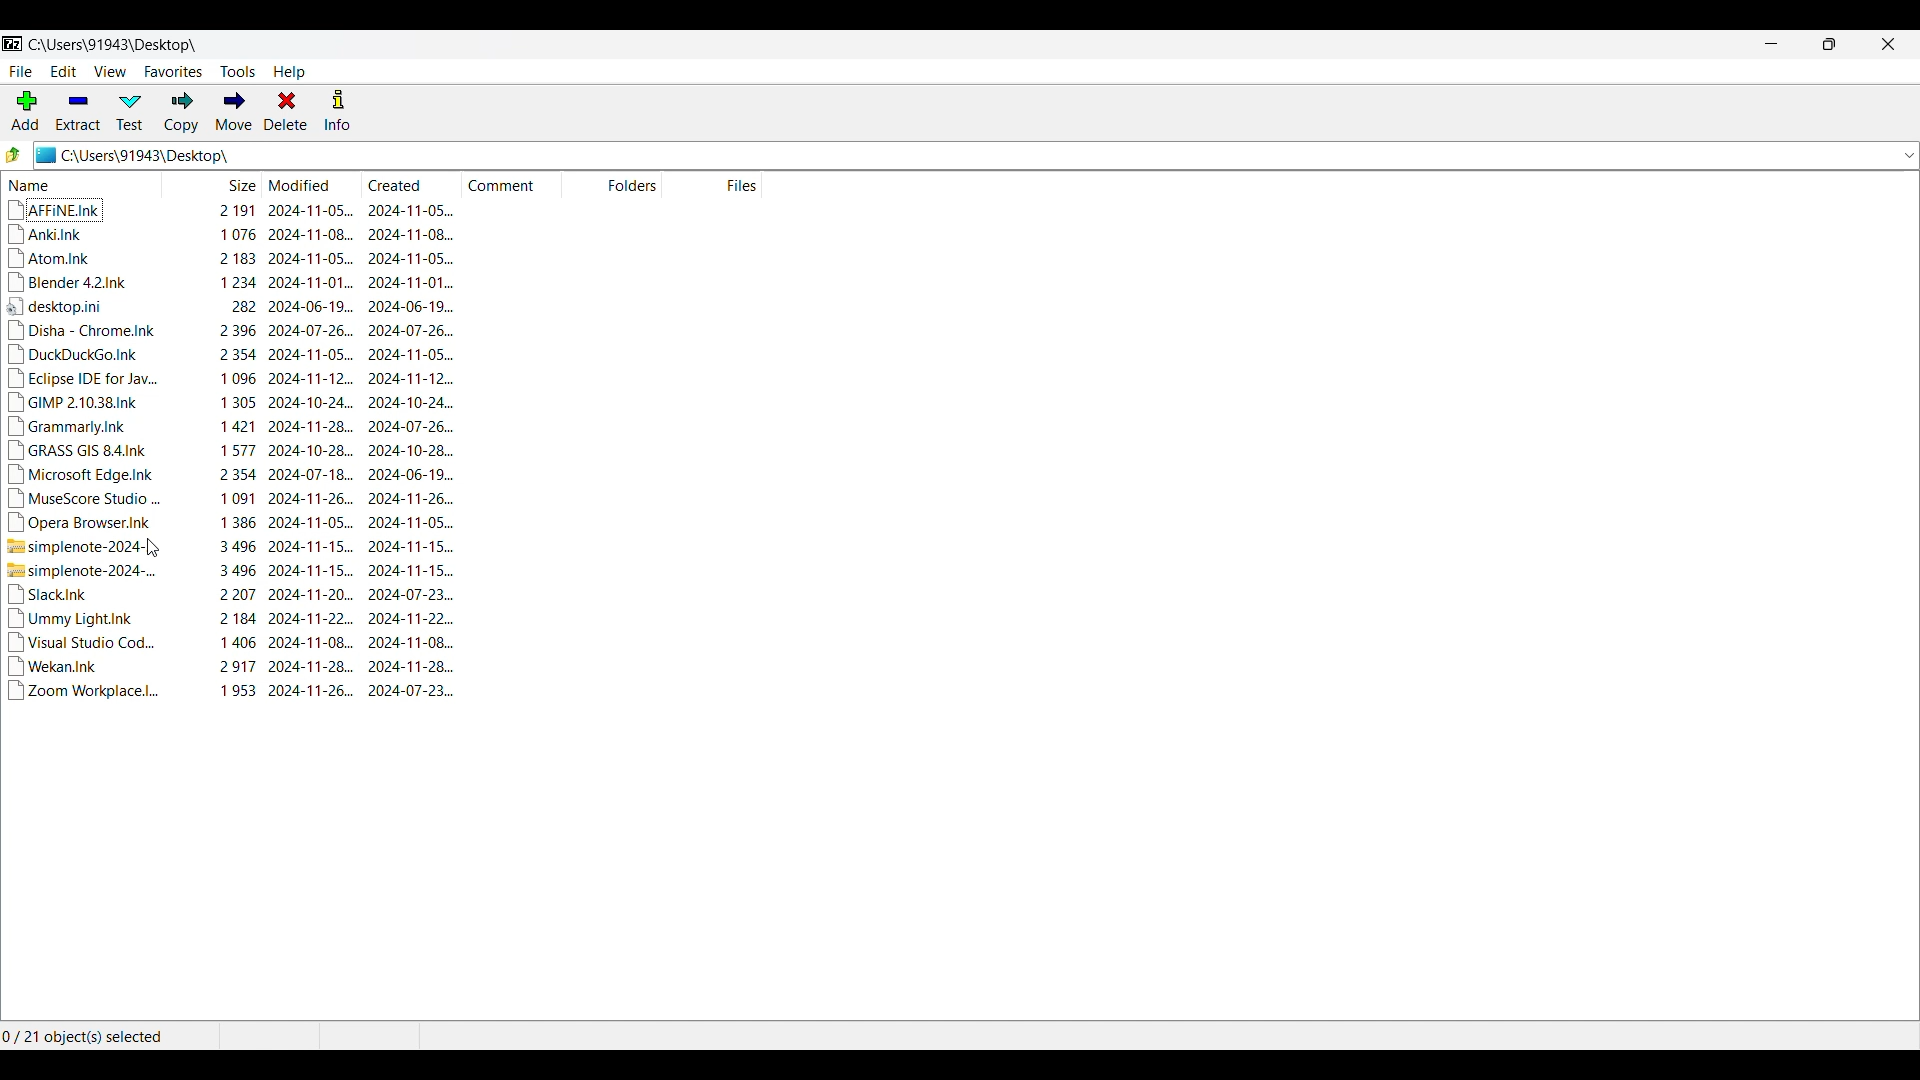 The height and width of the screenshot is (1080, 1920). Describe the element at coordinates (88, 1037) in the screenshot. I see `0 / 21 object(s) selected` at that location.